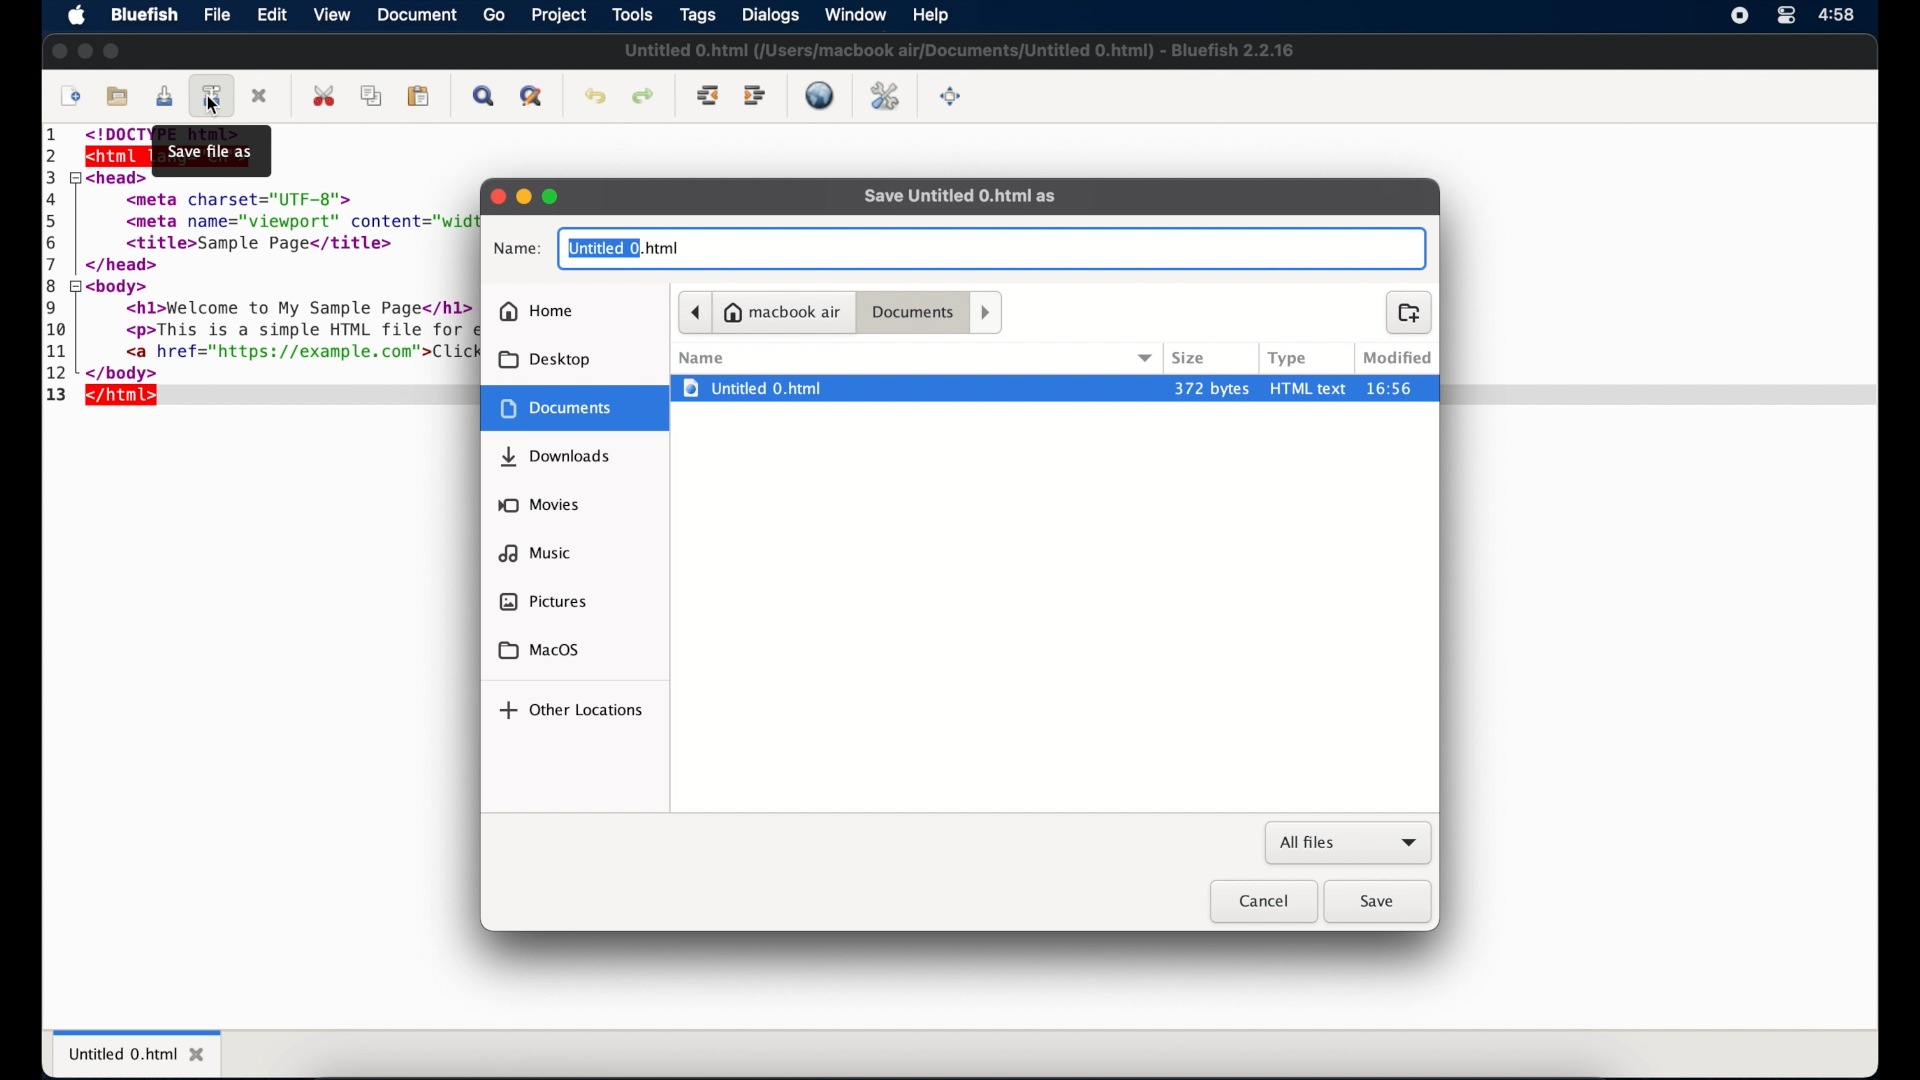 The height and width of the screenshot is (1080, 1920). I want to click on paste, so click(419, 96).